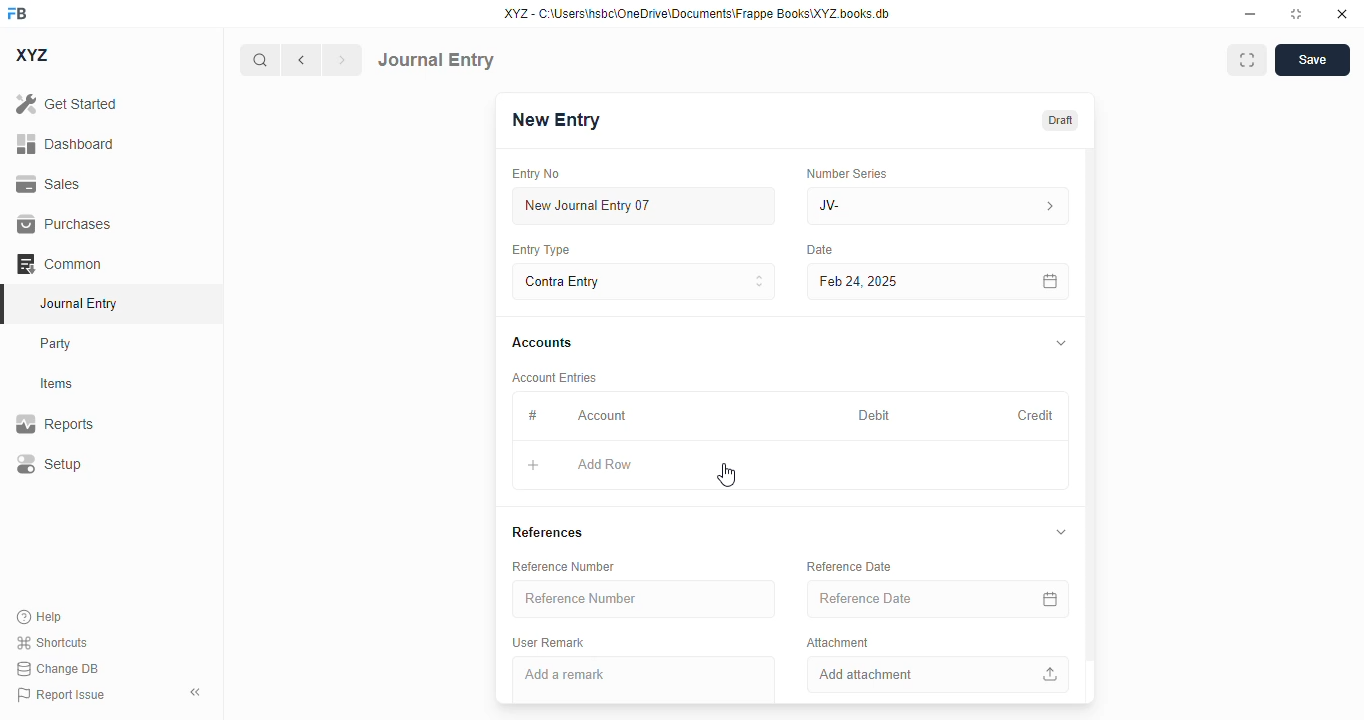  Describe the element at coordinates (61, 694) in the screenshot. I see `report issue` at that location.